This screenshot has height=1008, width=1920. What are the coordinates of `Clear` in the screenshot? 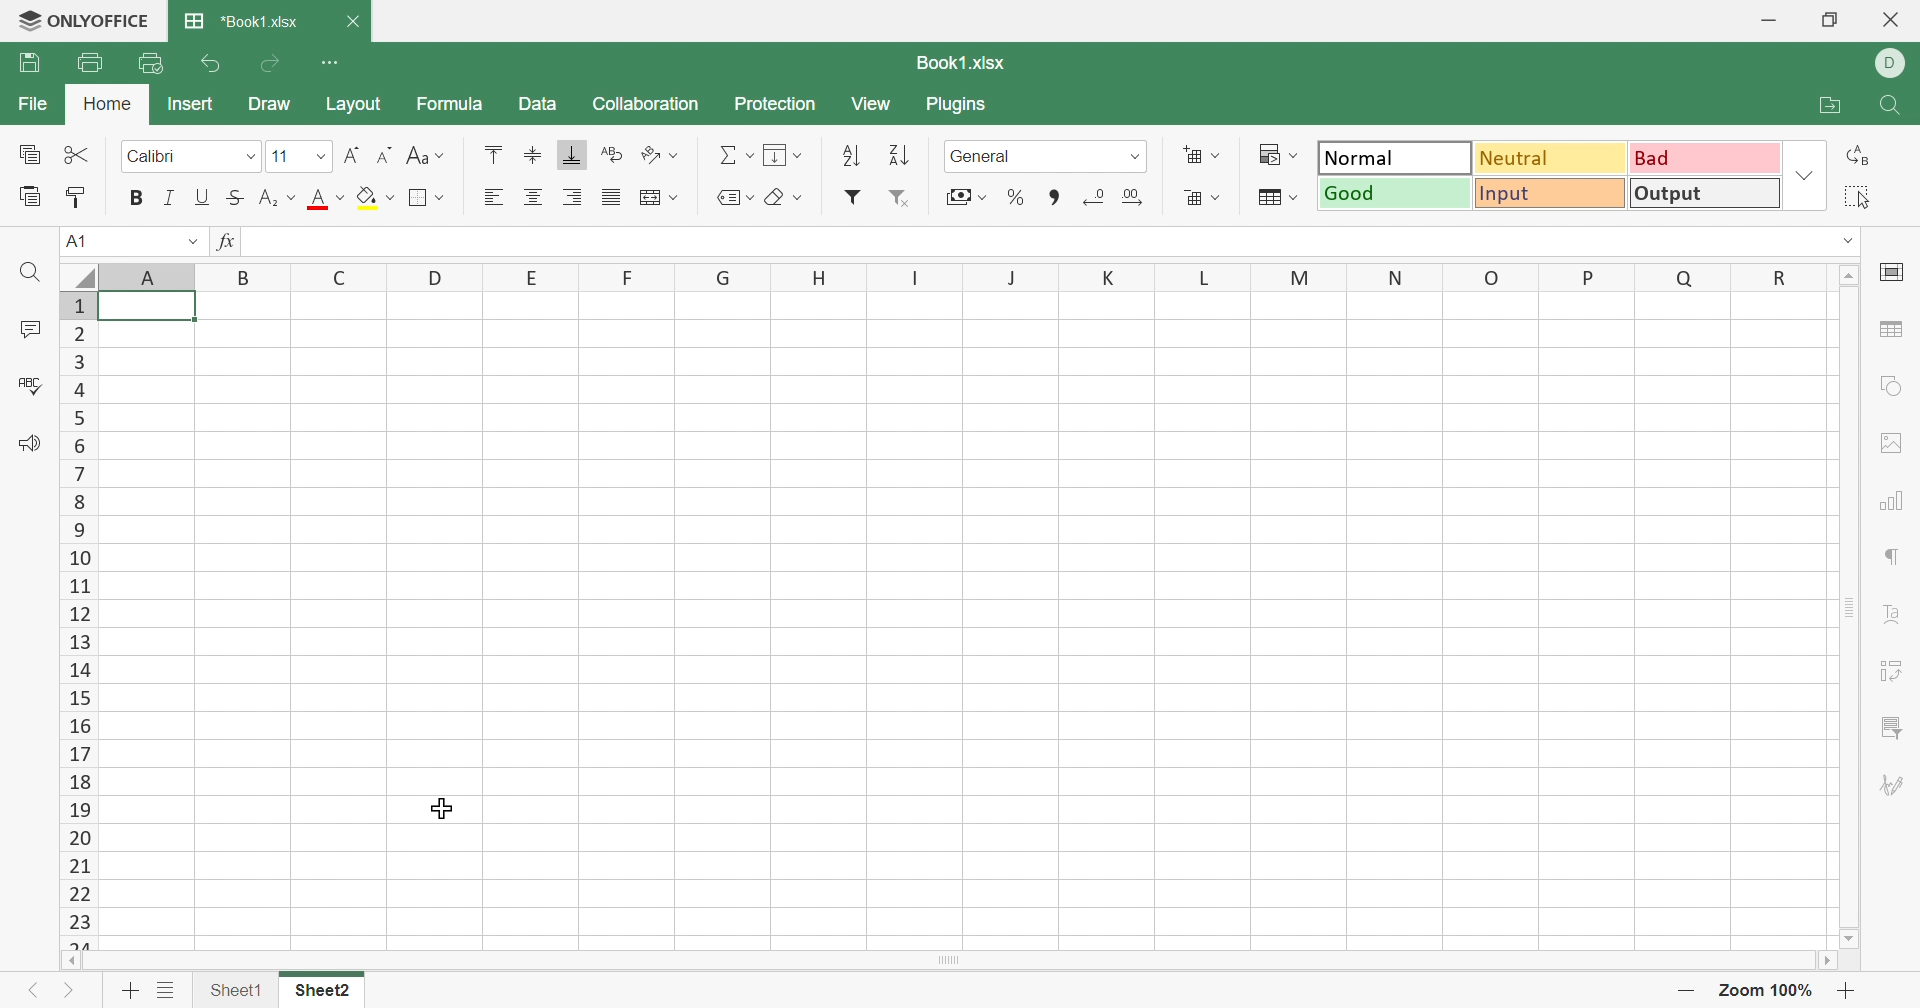 It's located at (790, 195).